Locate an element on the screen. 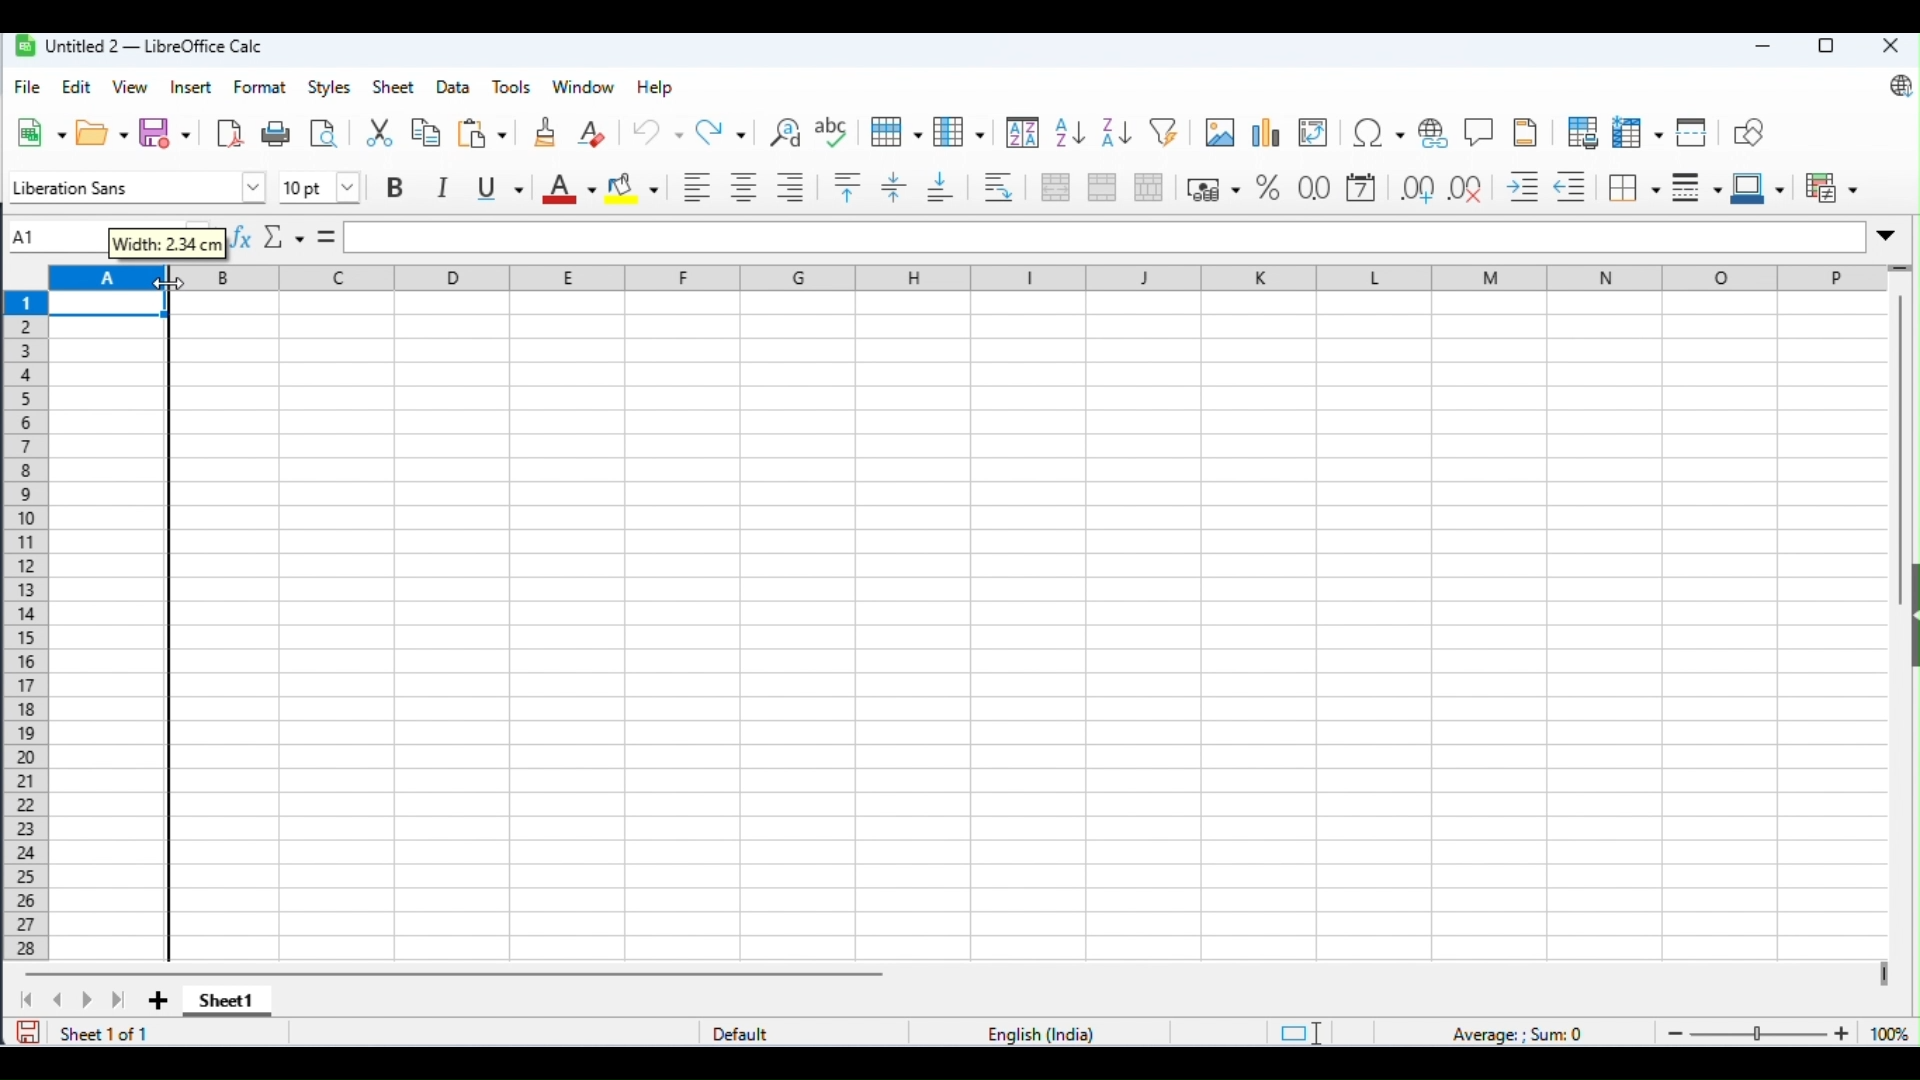 This screenshot has width=1920, height=1080. new is located at coordinates (42, 132).